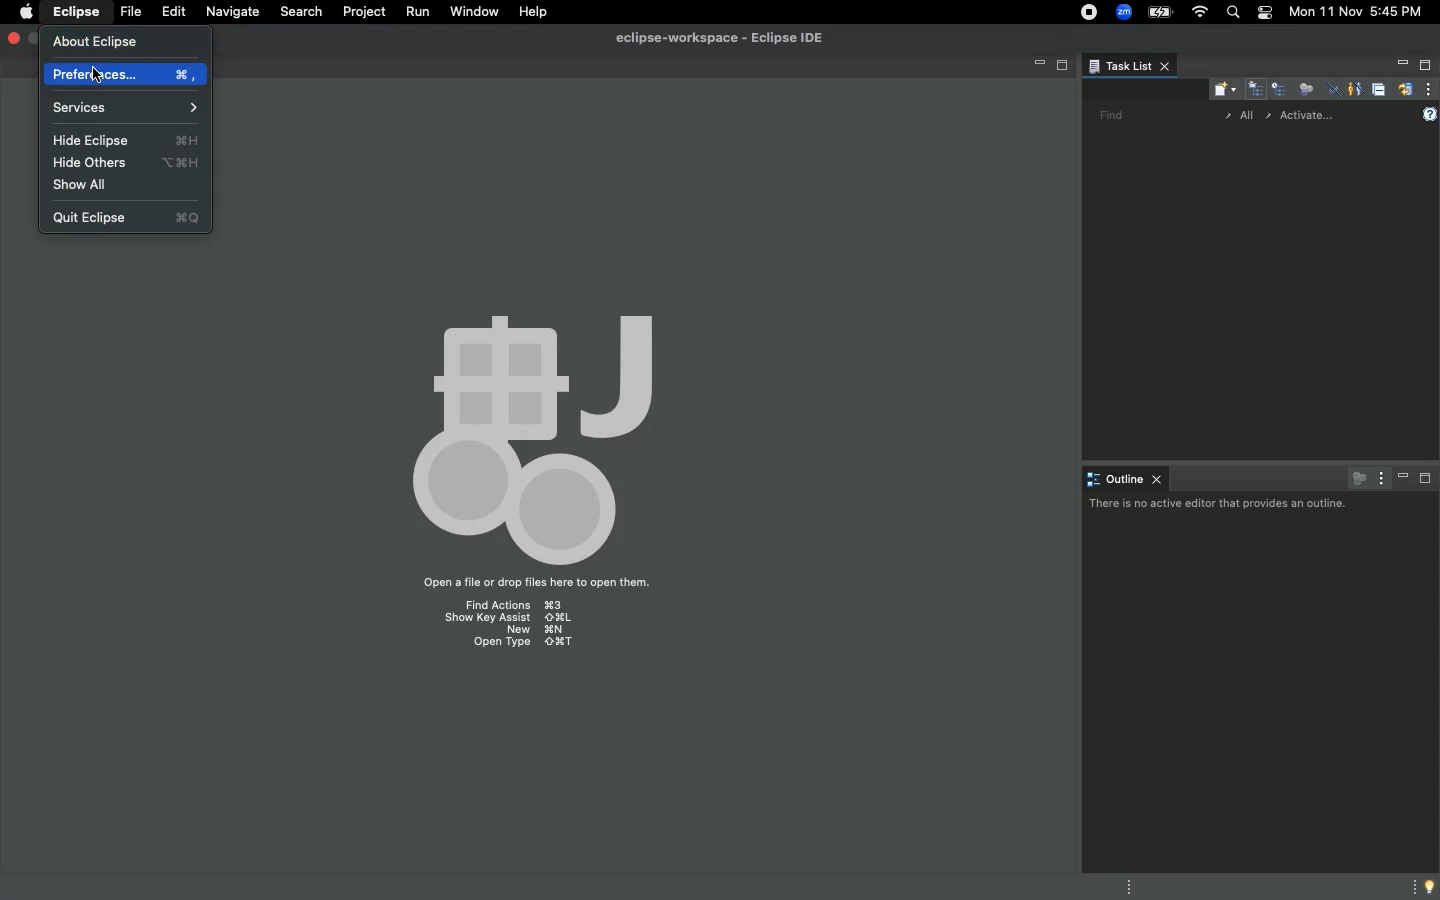  I want to click on Maximize , so click(1425, 66).